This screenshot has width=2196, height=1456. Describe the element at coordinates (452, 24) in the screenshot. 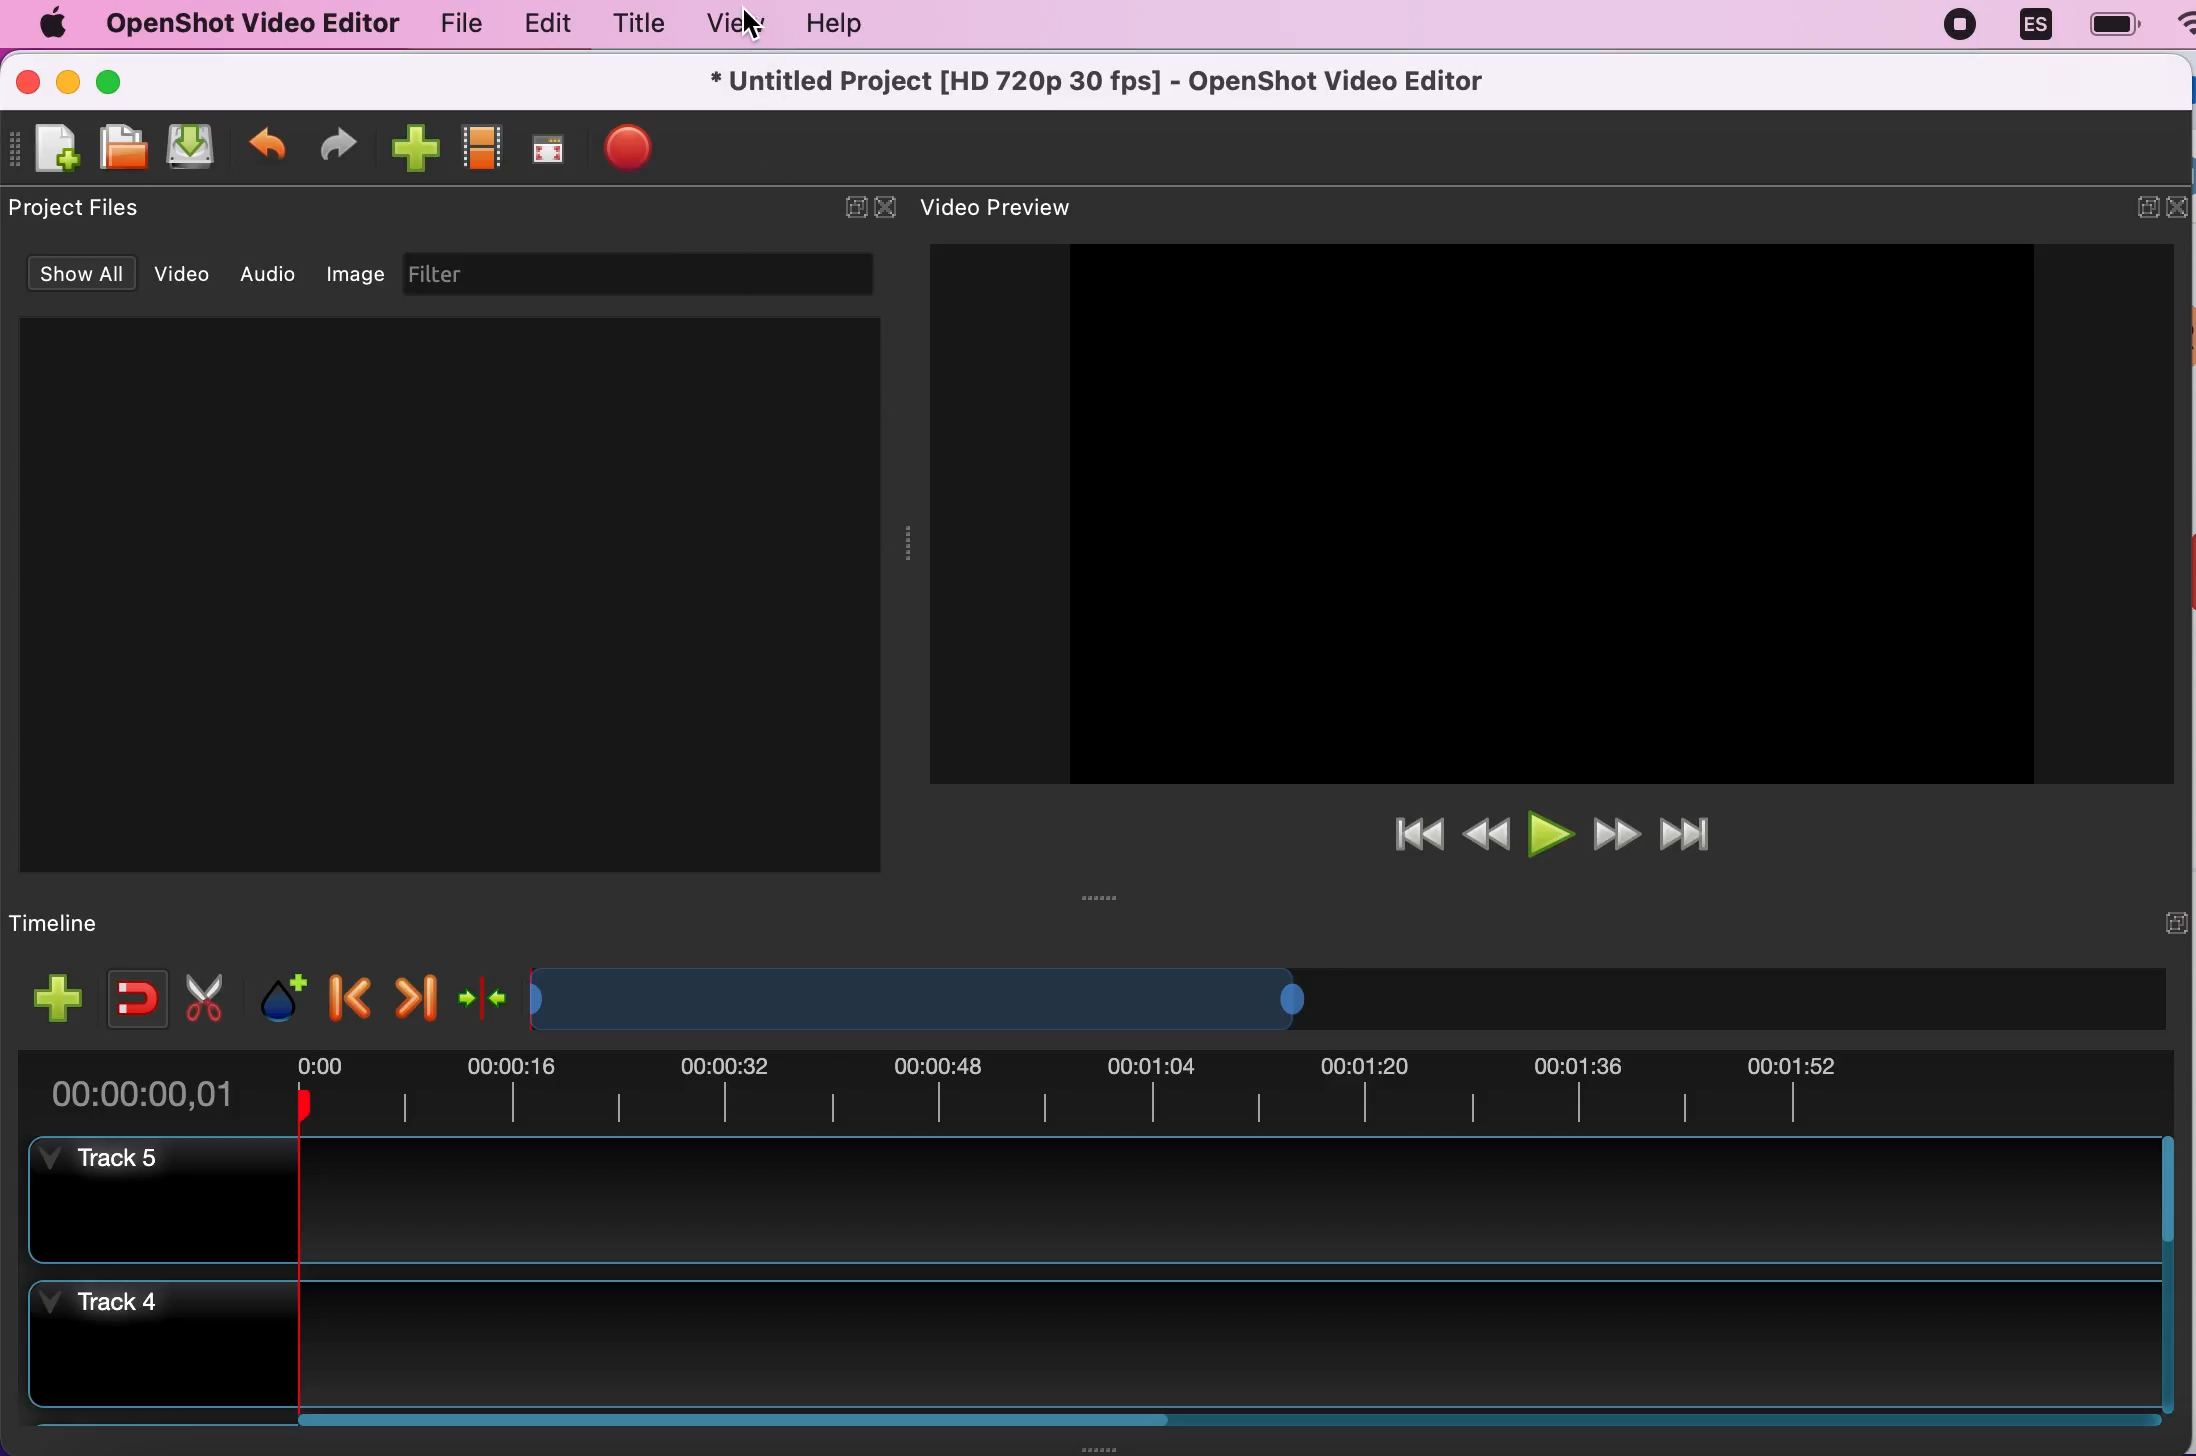

I see `file` at that location.